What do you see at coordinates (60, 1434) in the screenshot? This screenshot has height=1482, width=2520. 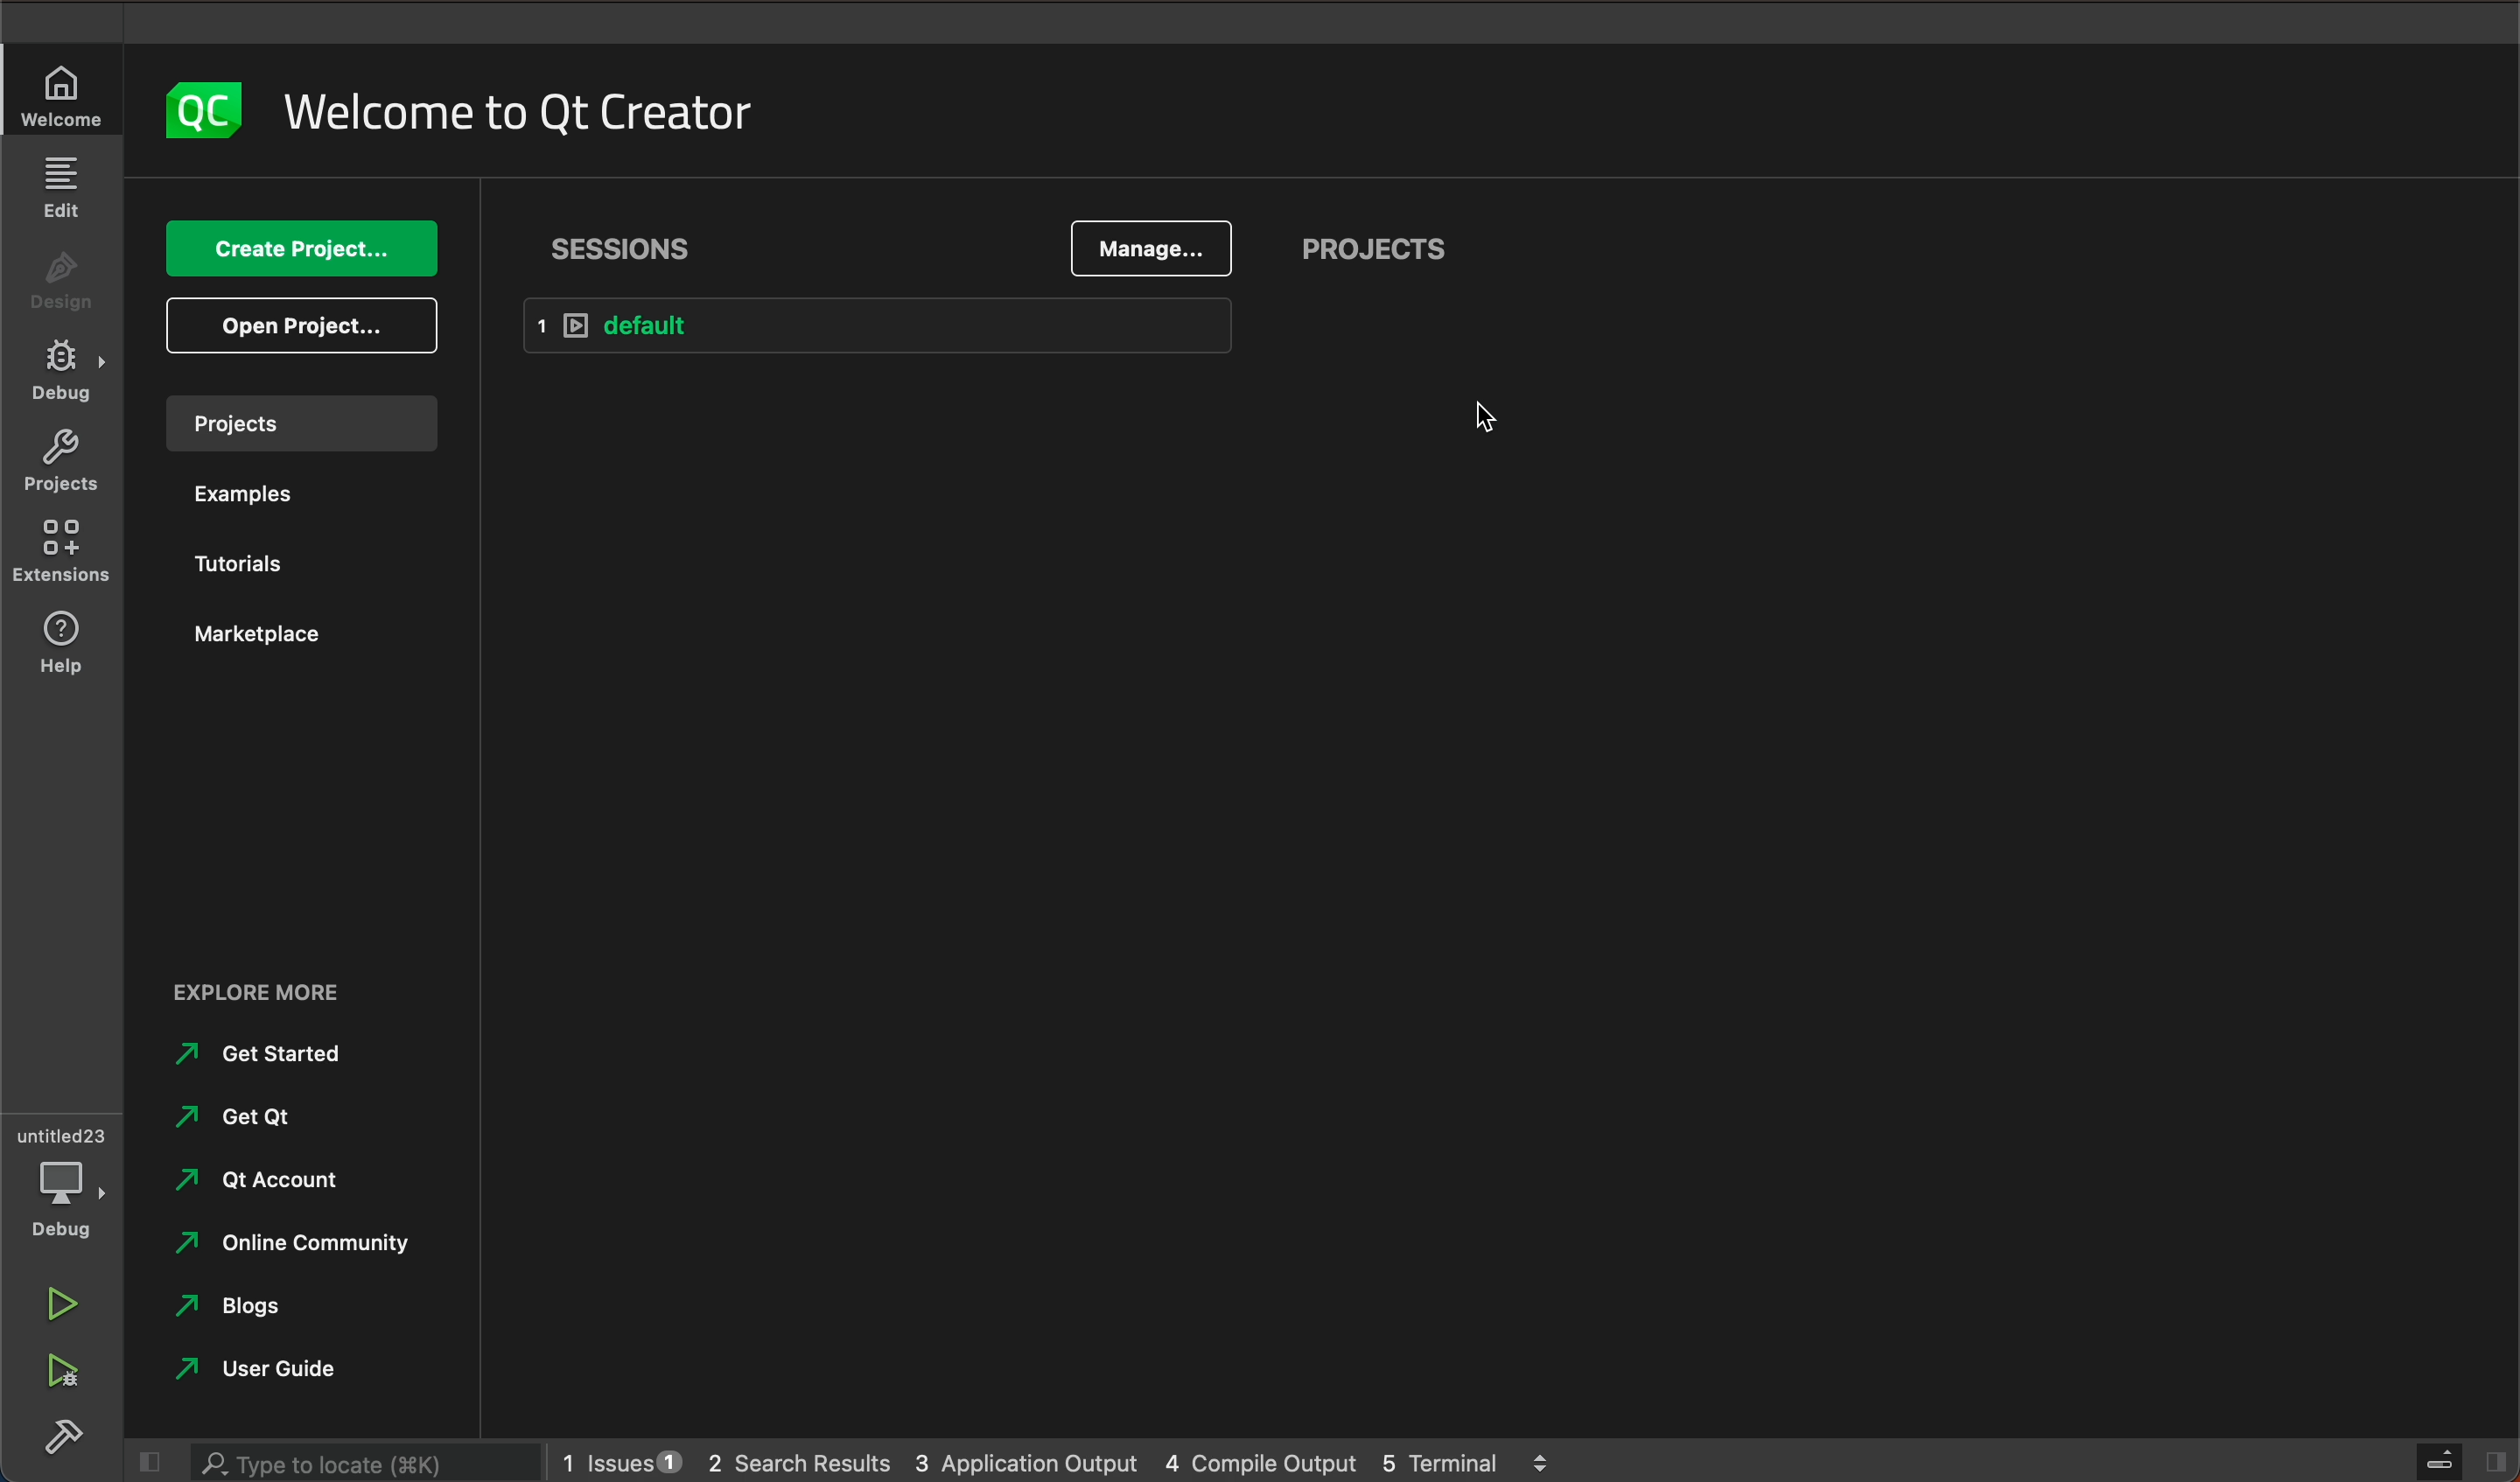 I see `build` at bounding box center [60, 1434].